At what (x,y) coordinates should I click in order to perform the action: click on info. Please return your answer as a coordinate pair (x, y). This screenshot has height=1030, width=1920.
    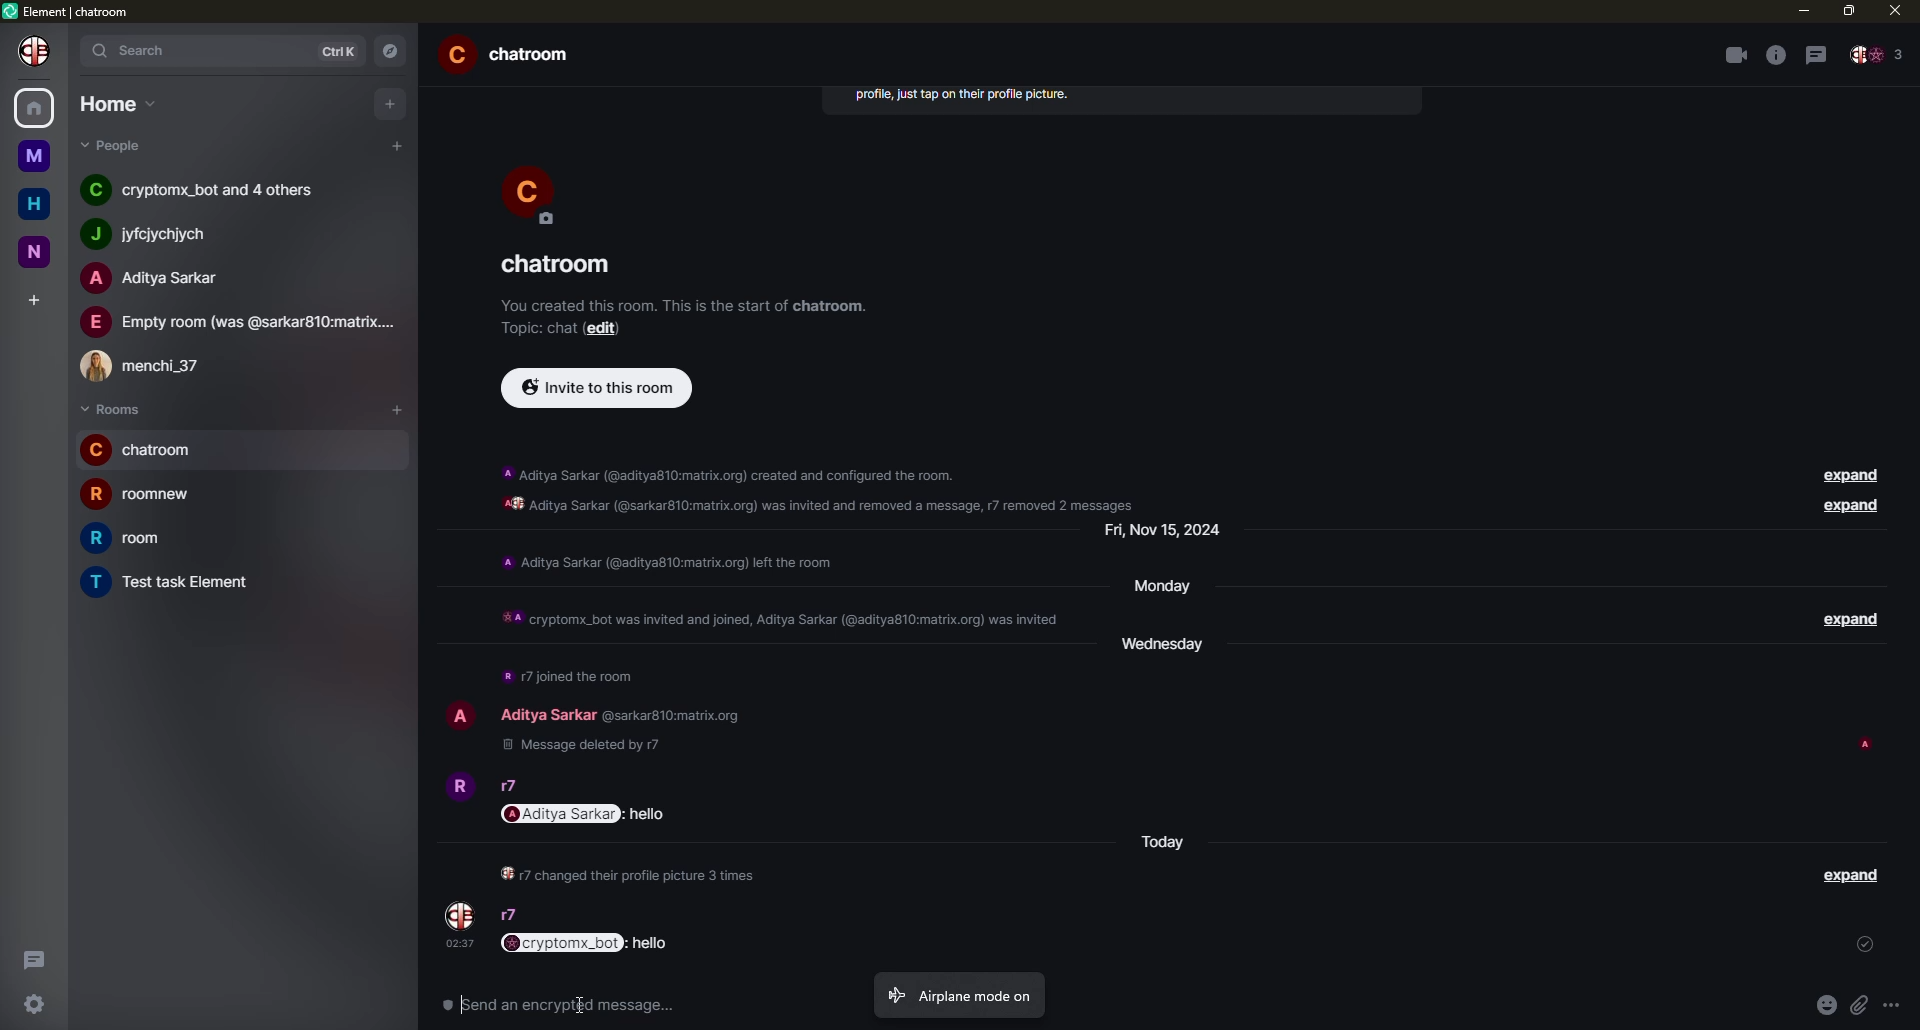
    Looking at the image, I should click on (666, 561).